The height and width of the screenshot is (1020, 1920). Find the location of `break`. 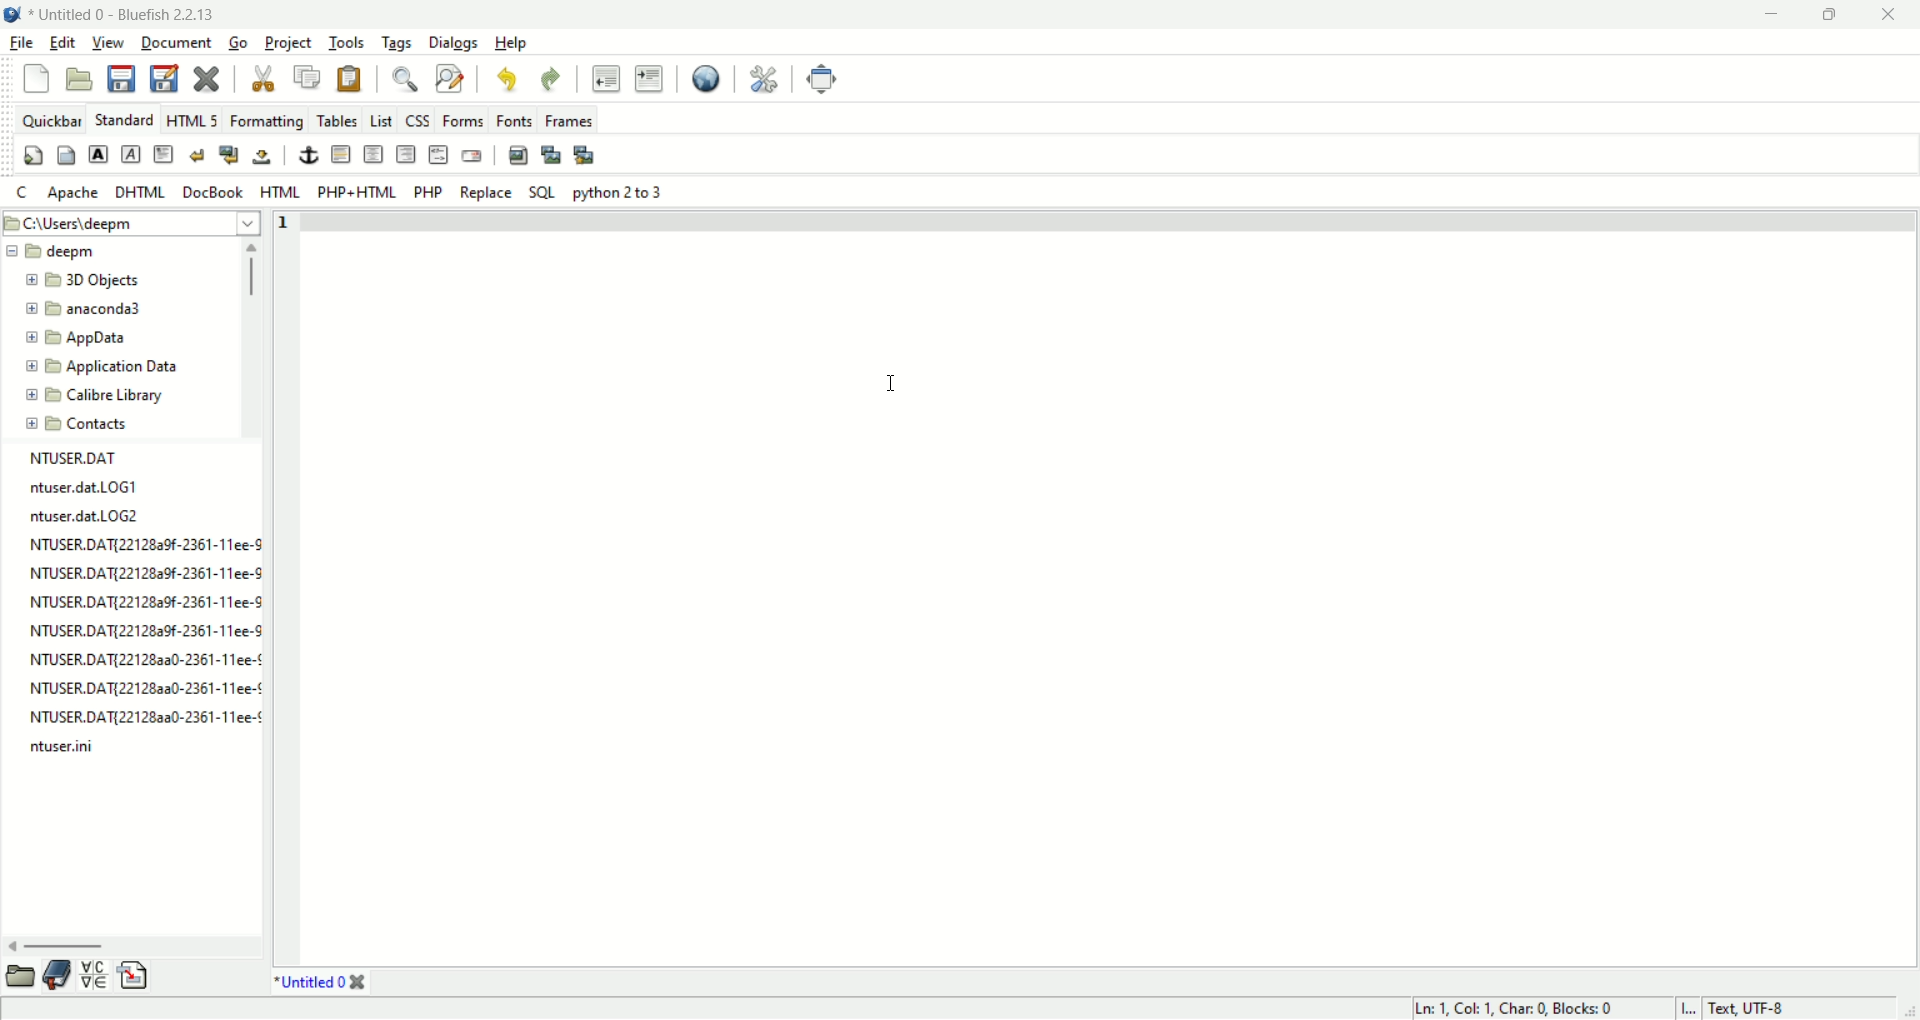

break is located at coordinates (200, 156).